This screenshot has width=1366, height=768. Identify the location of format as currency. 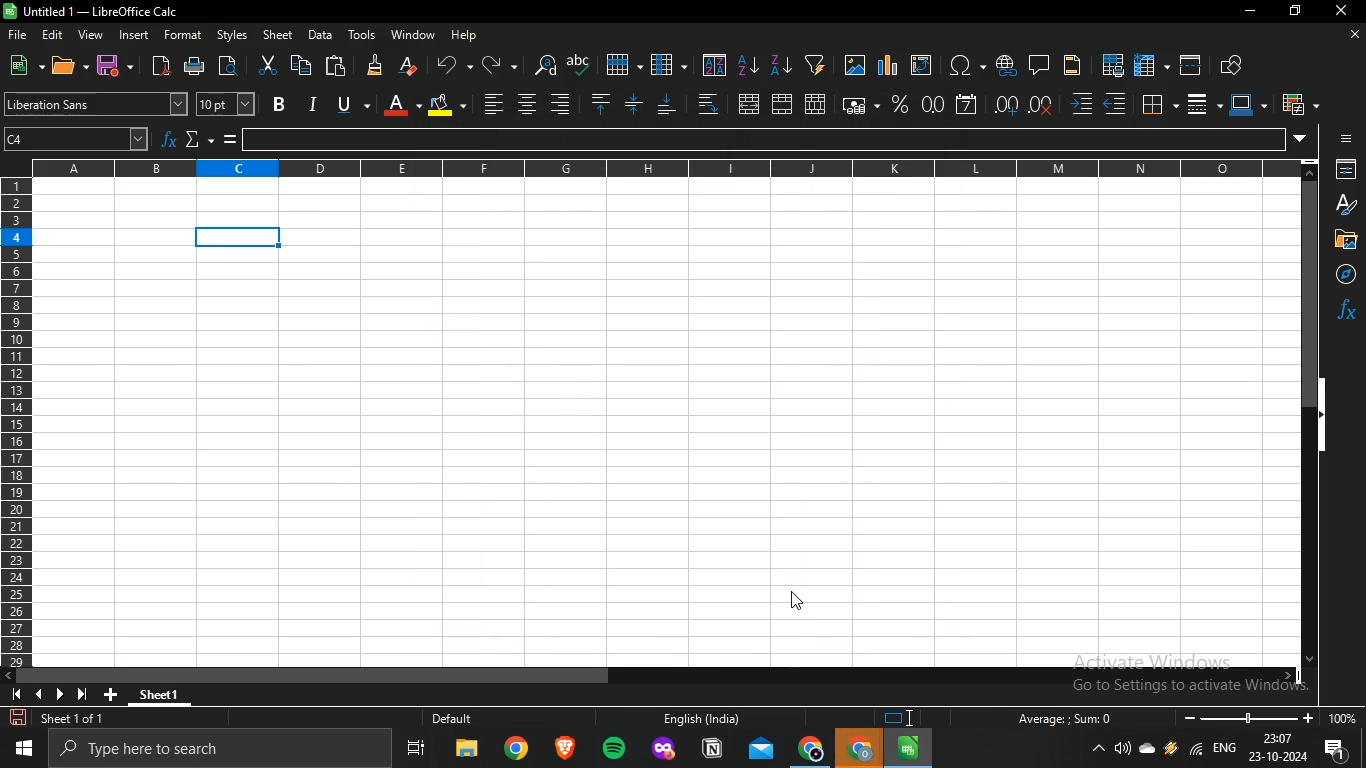
(855, 104).